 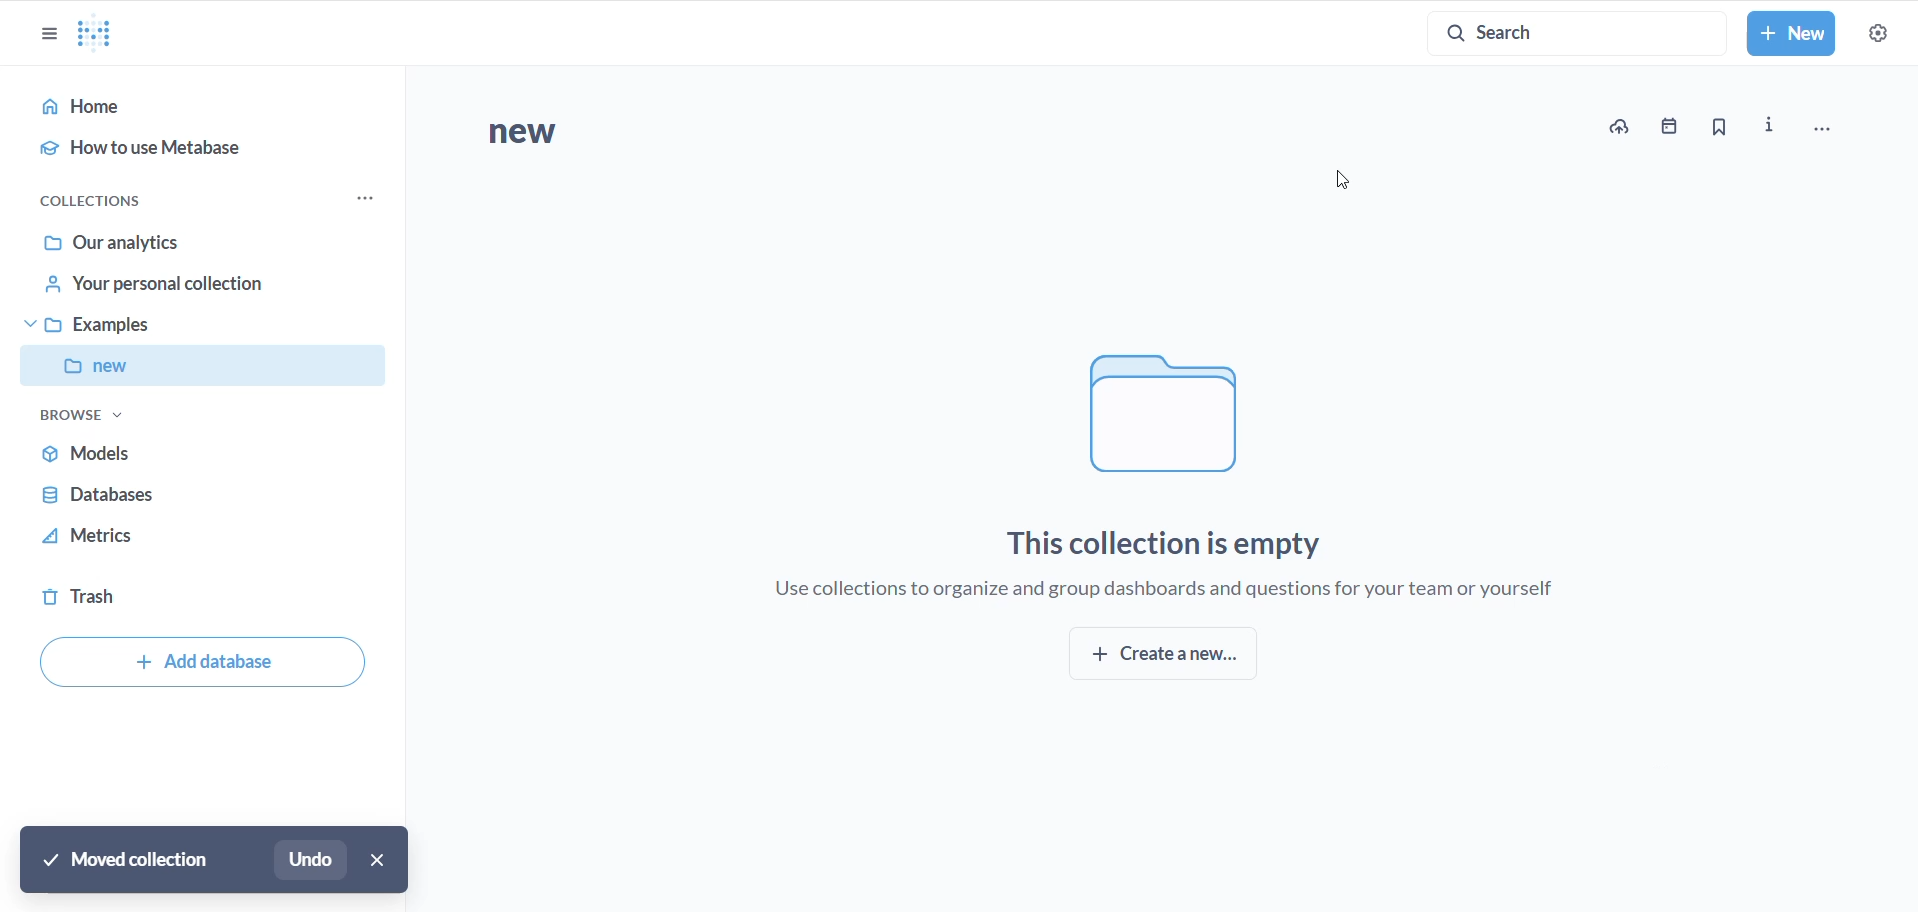 What do you see at coordinates (185, 290) in the screenshot?
I see `your personal collection` at bounding box center [185, 290].